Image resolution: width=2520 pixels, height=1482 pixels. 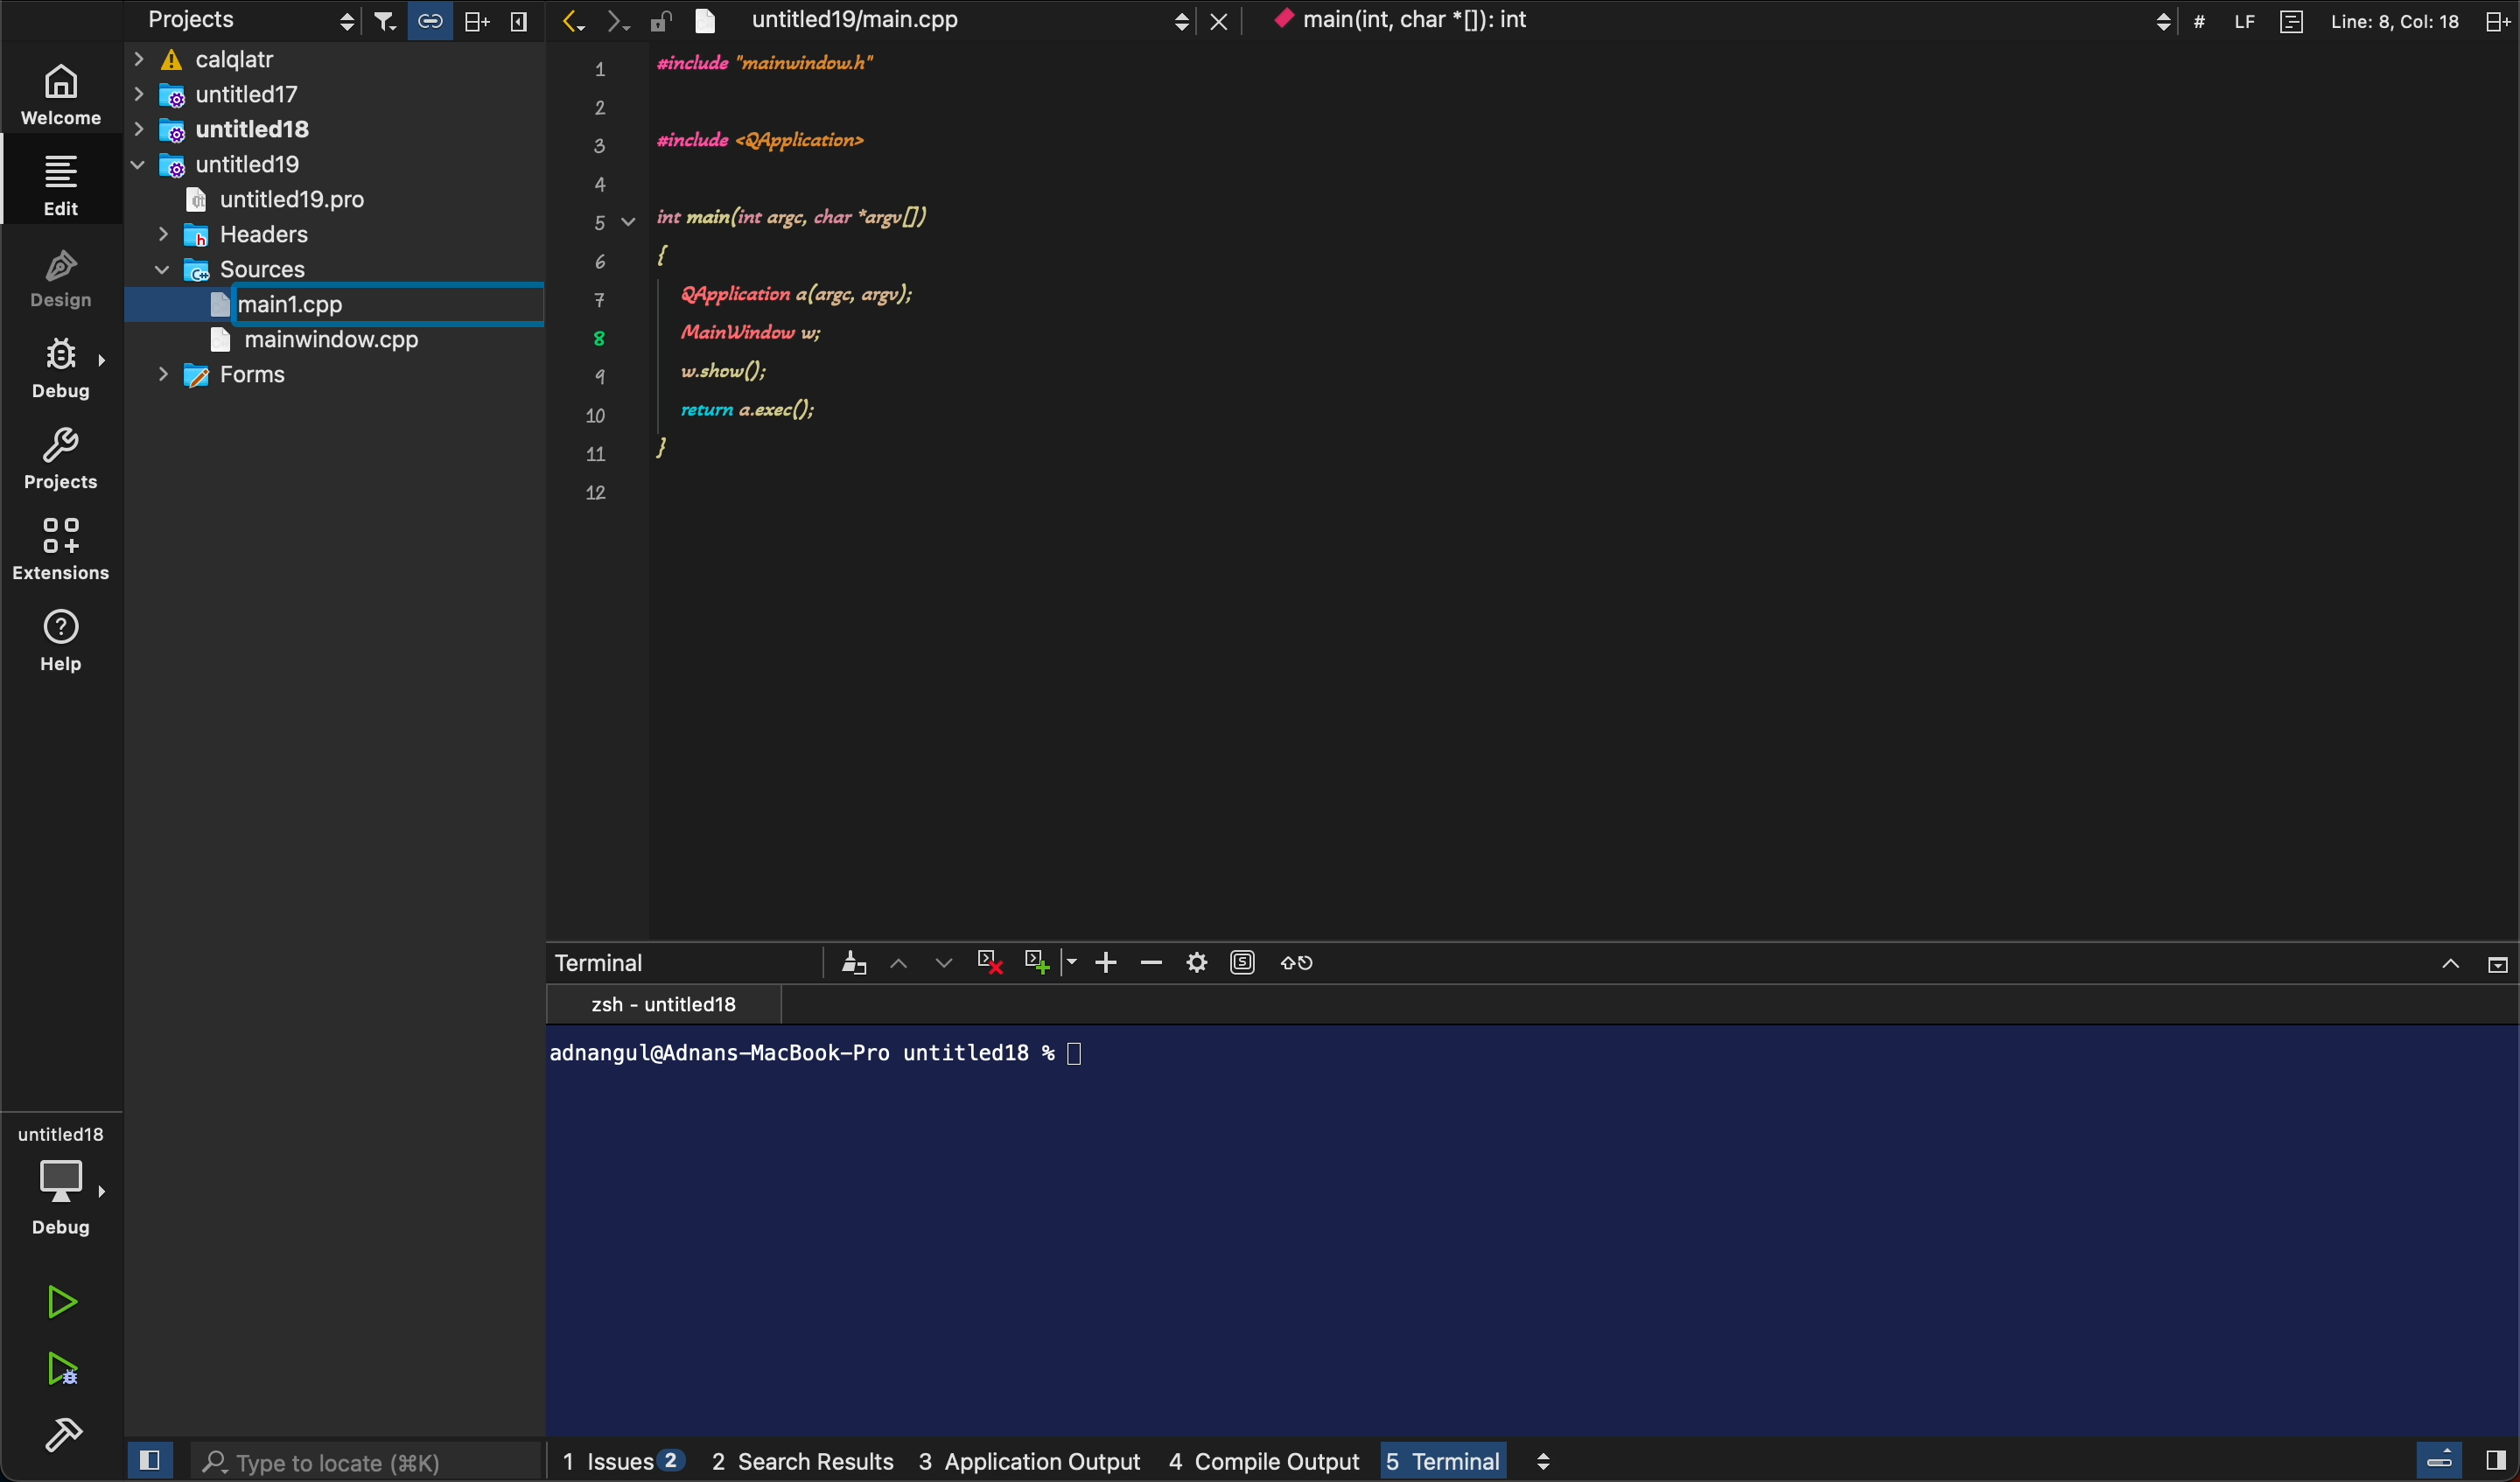 What do you see at coordinates (237, 130) in the screenshot?
I see `untitlewd18` at bounding box center [237, 130].